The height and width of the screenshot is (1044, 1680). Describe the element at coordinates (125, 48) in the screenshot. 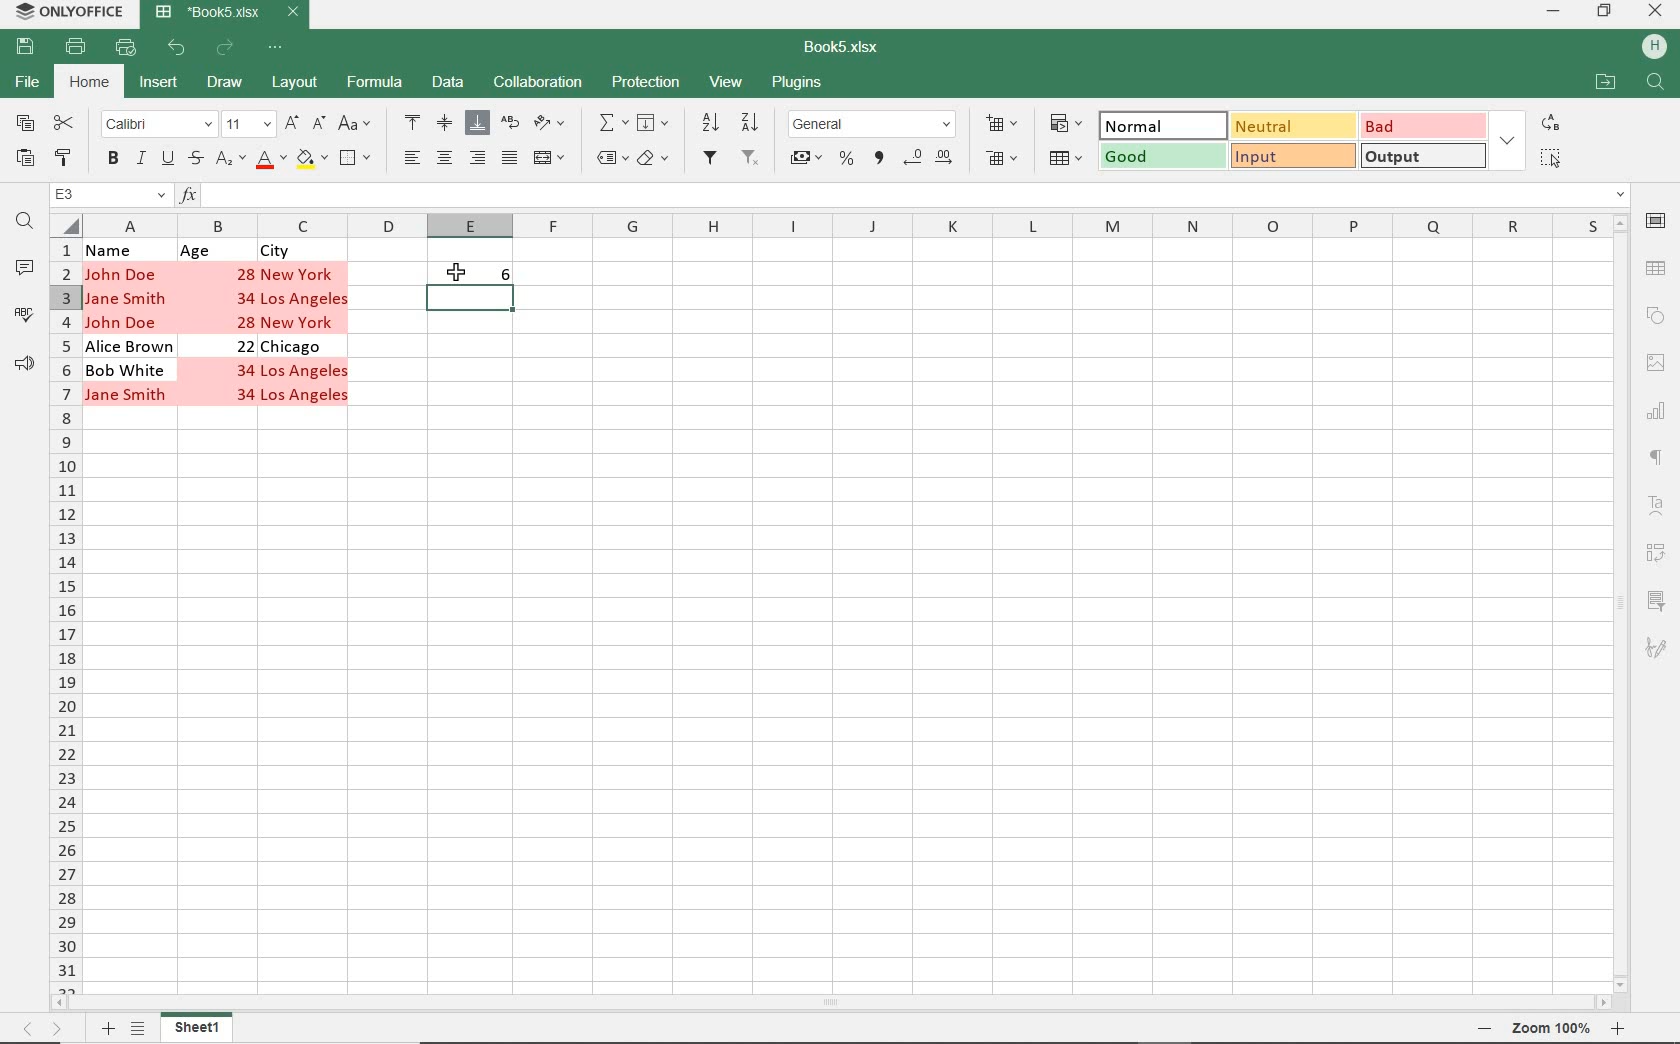

I see `QUICK PRINT` at that location.